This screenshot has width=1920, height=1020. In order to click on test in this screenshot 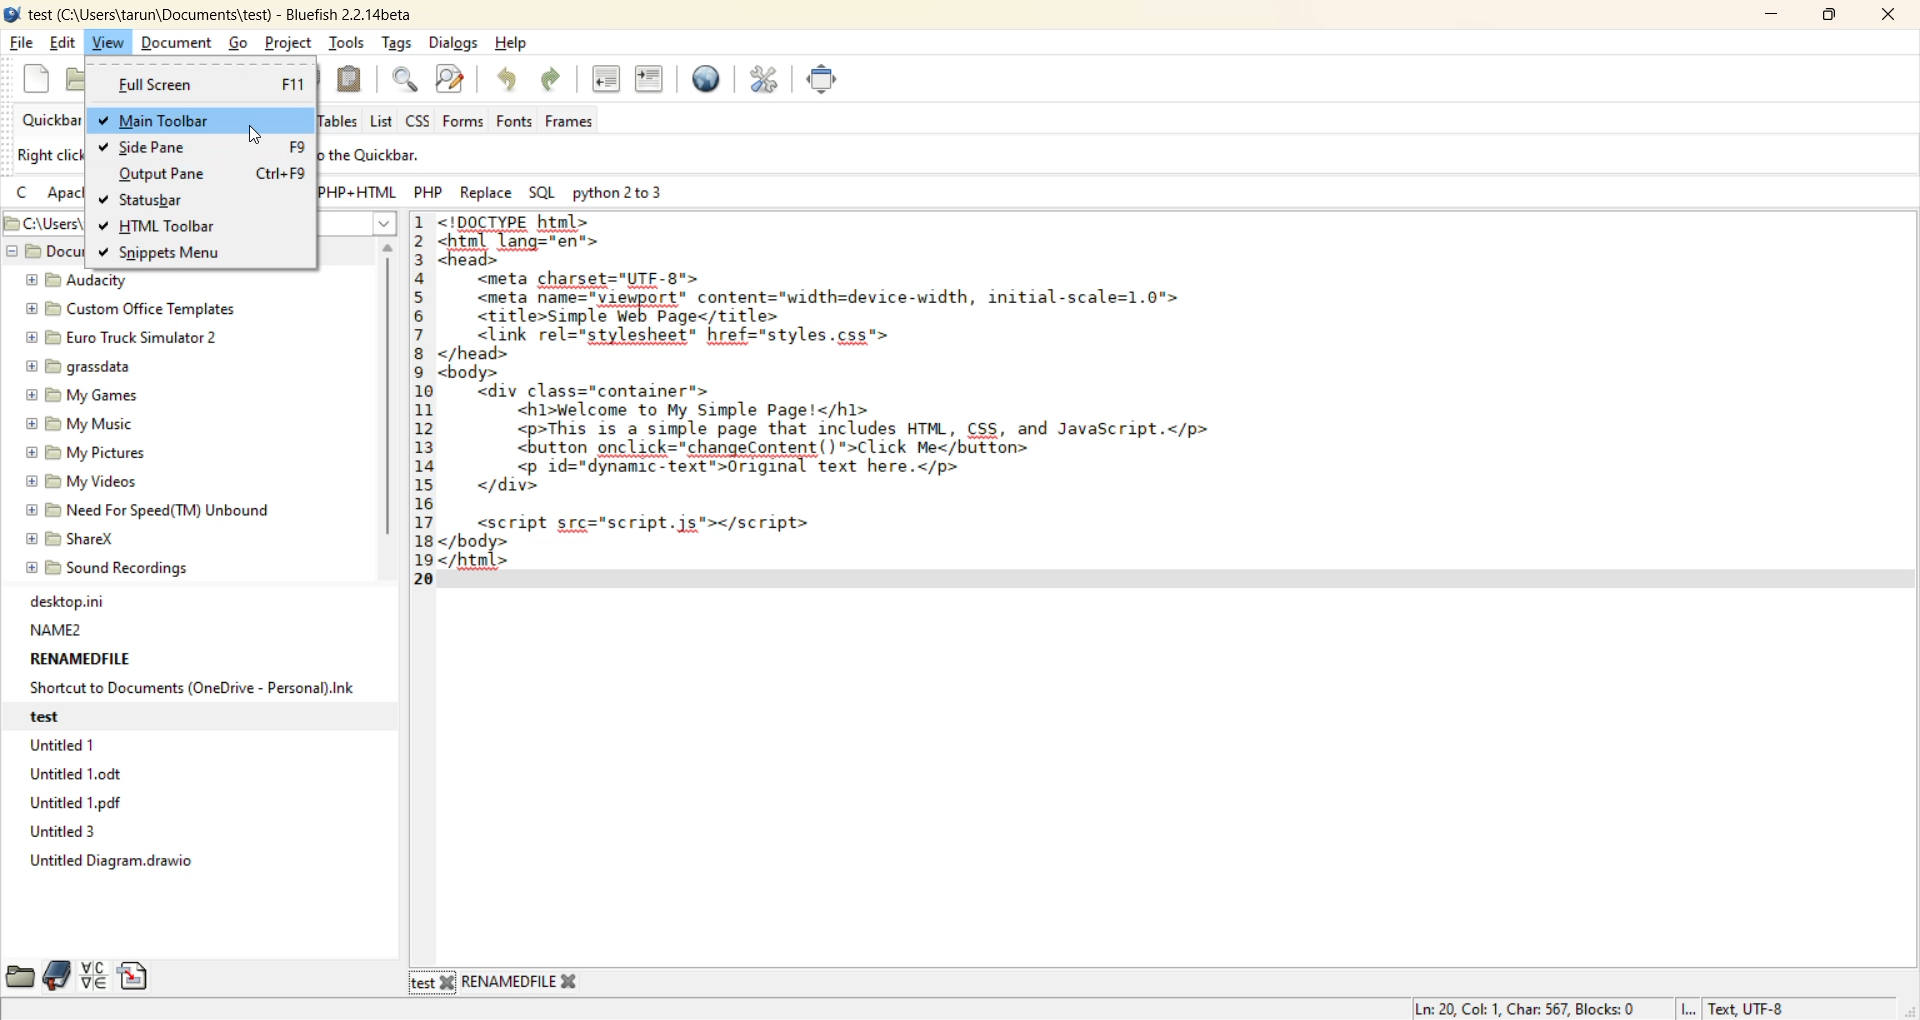, I will do `click(58, 716)`.